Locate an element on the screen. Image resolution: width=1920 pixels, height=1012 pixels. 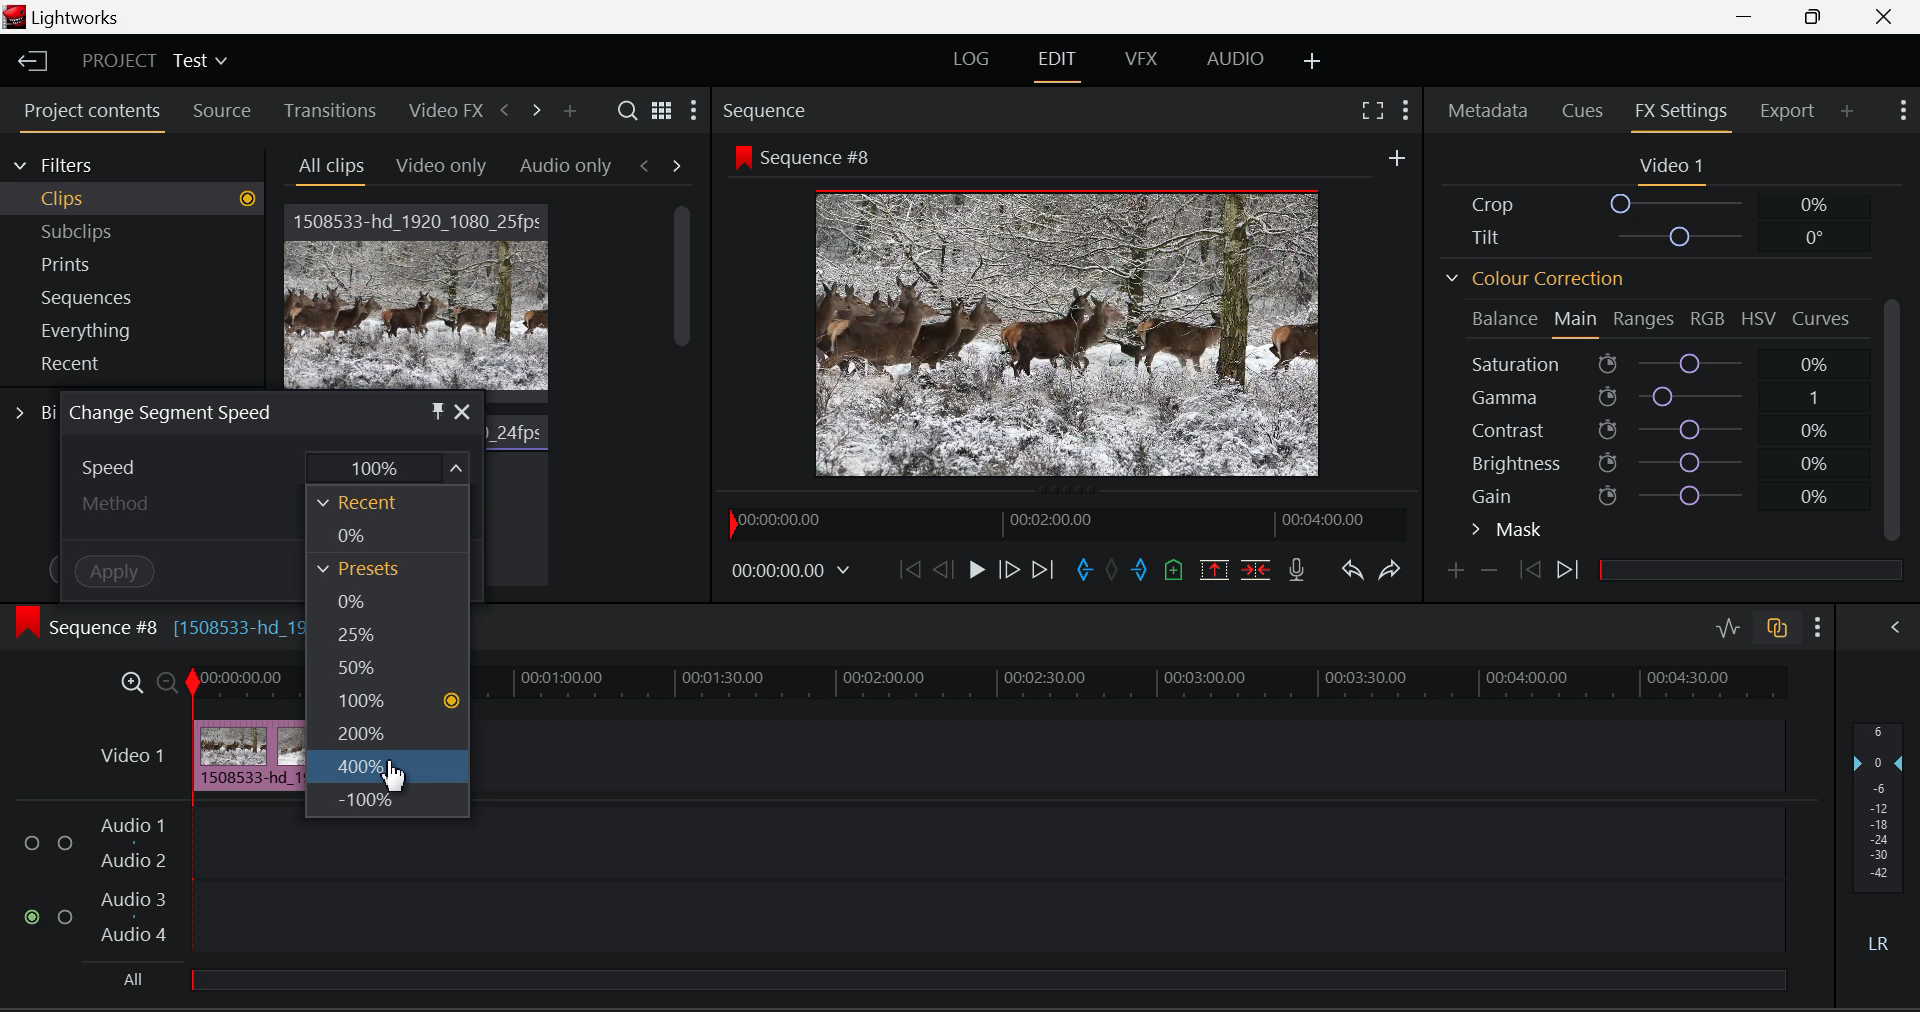
Go Back is located at coordinates (943, 570).